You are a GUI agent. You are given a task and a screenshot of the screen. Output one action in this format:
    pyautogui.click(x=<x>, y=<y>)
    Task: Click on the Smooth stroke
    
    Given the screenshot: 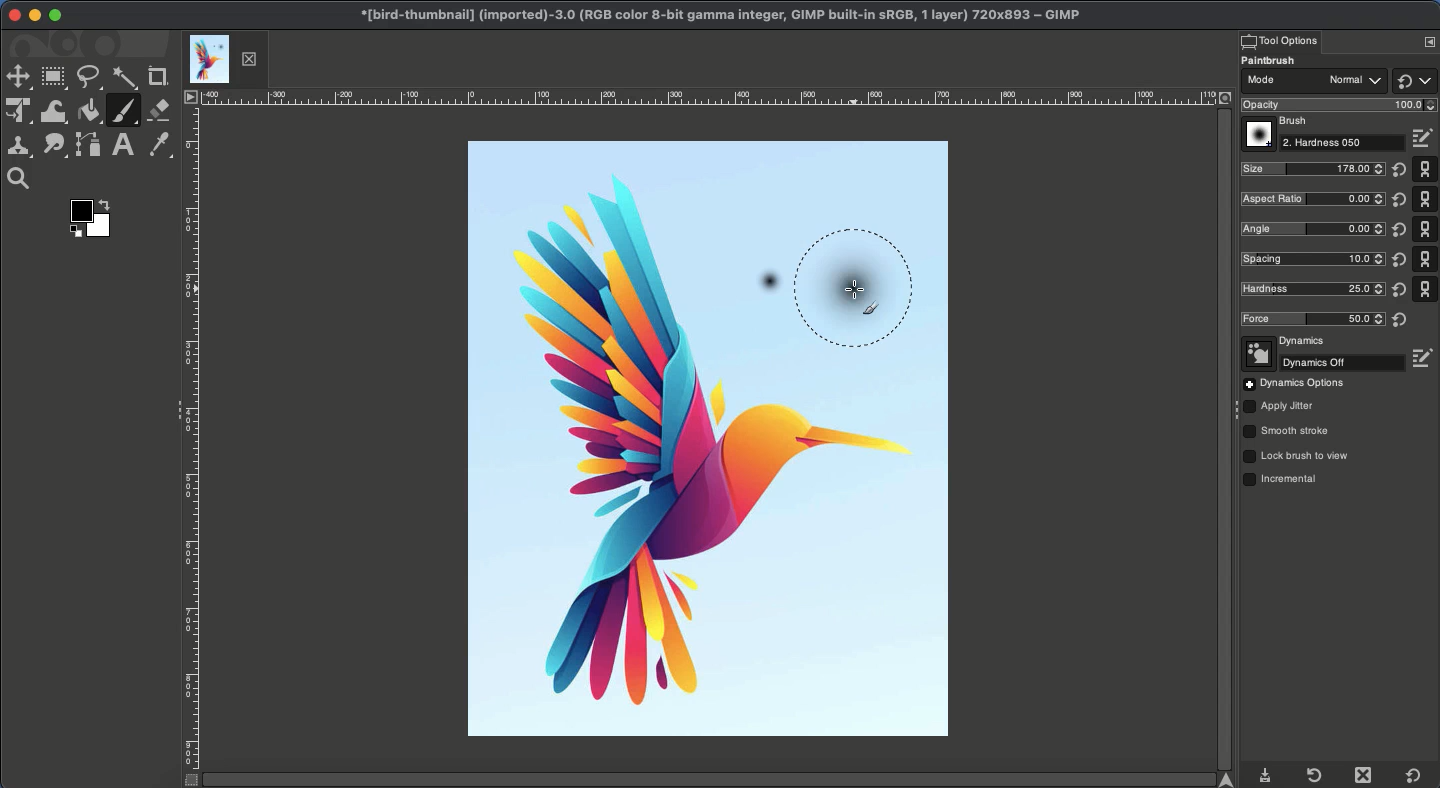 What is the action you would take?
    pyautogui.click(x=1287, y=432)
    